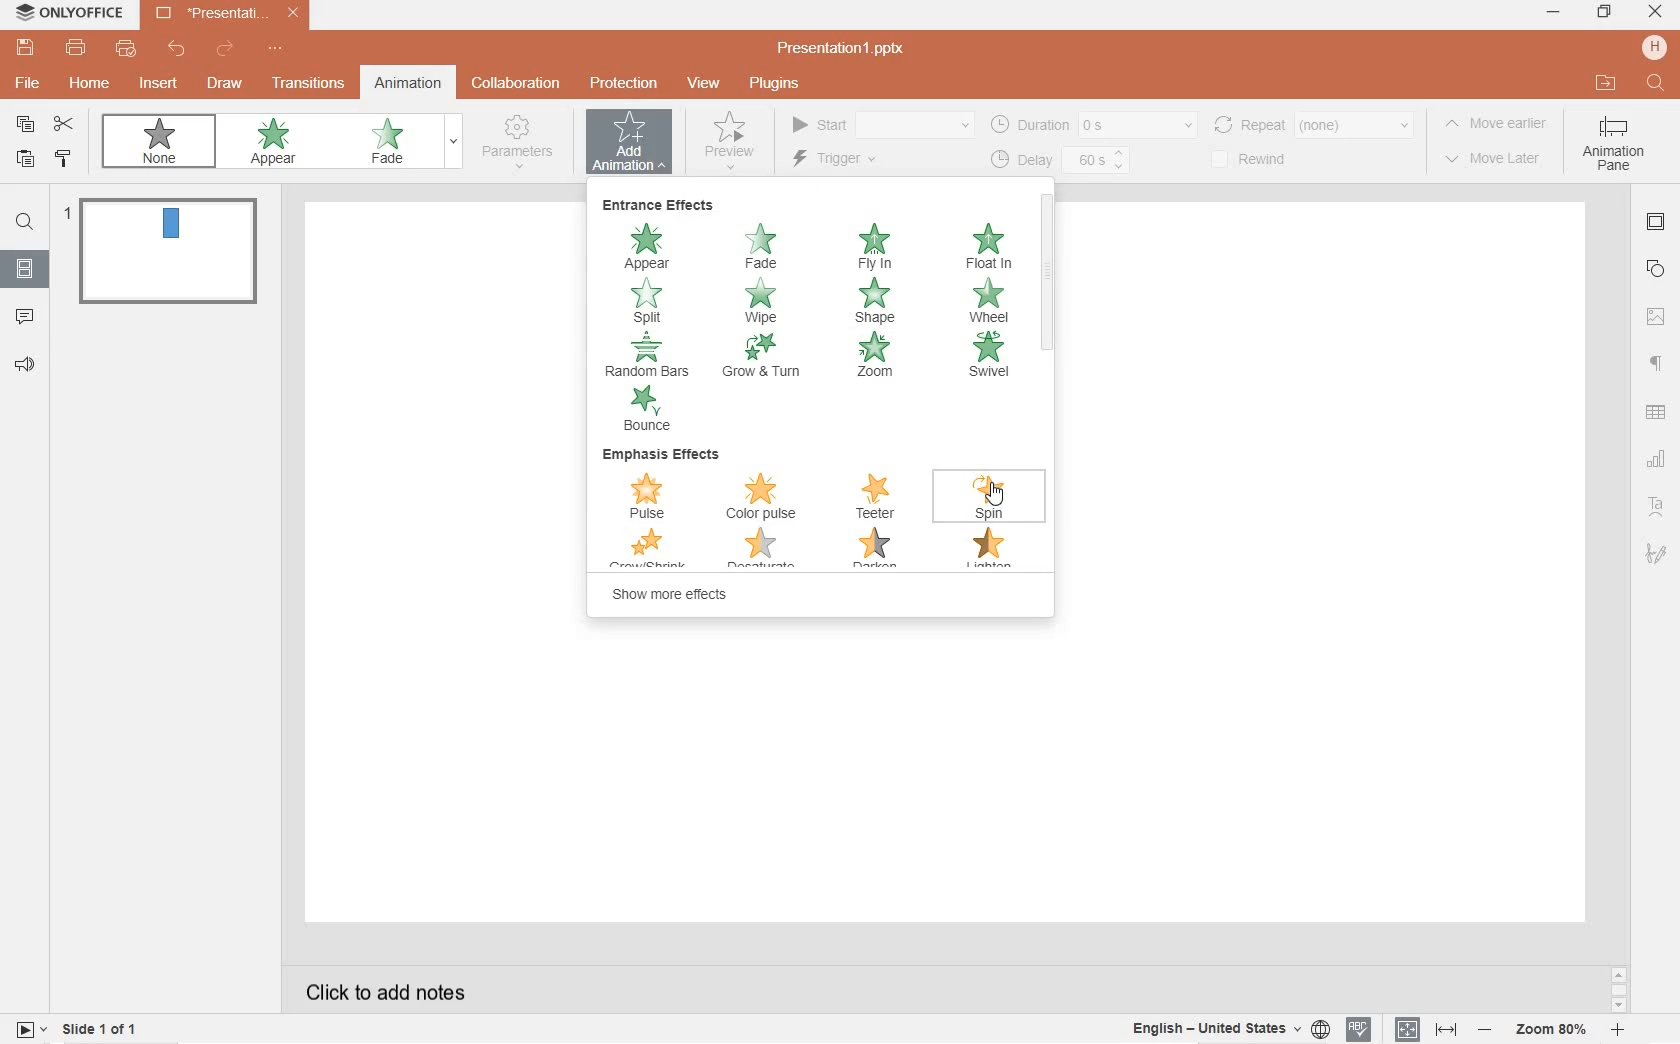 This screenshot has width=1680, height=1044. What do you see at coordinates (166, 249) in the screenshot?
I see `slide 1` at bounding box center [166, 249].